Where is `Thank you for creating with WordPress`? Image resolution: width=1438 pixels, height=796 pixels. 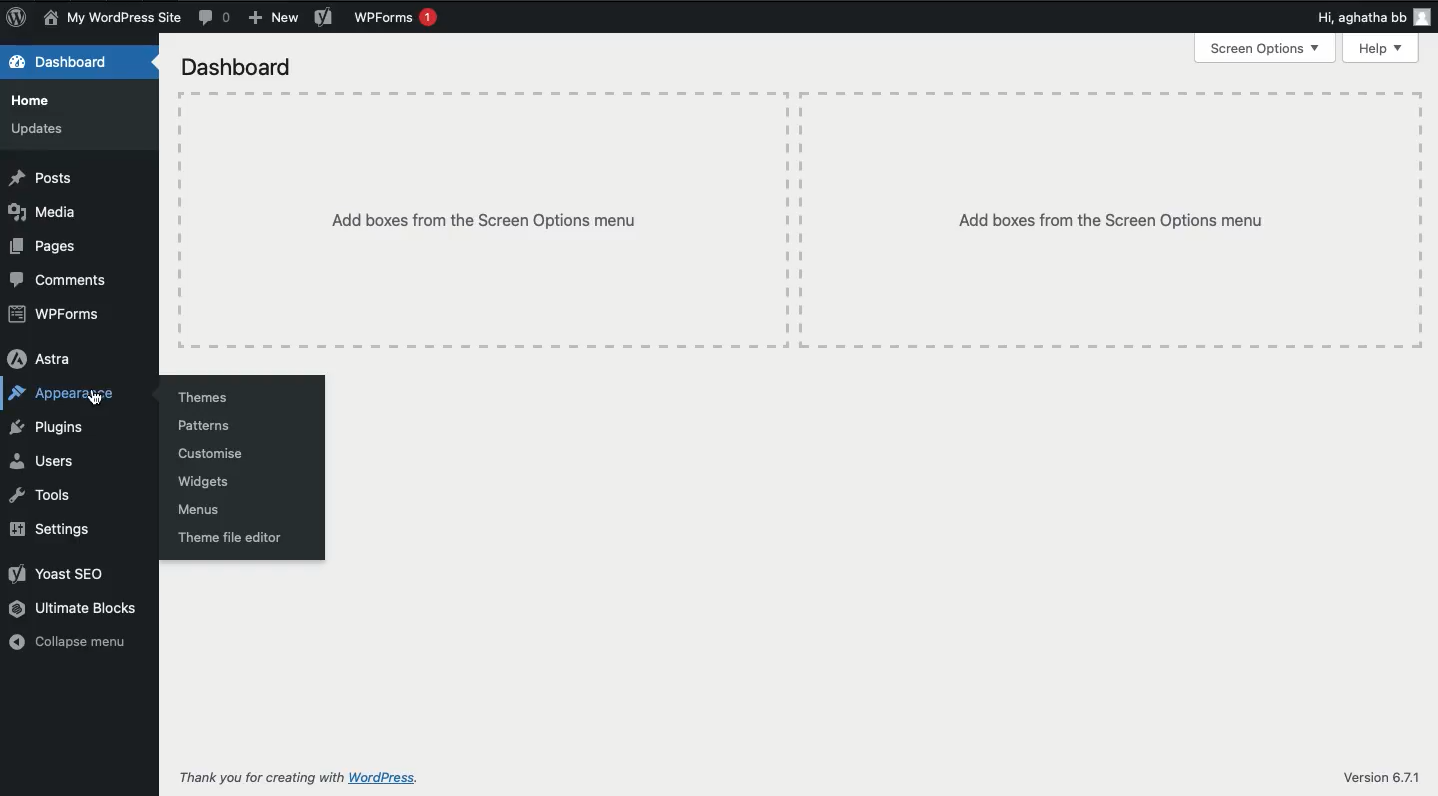 Thank you for creating with WordPress is located at coordinates (301, 777).